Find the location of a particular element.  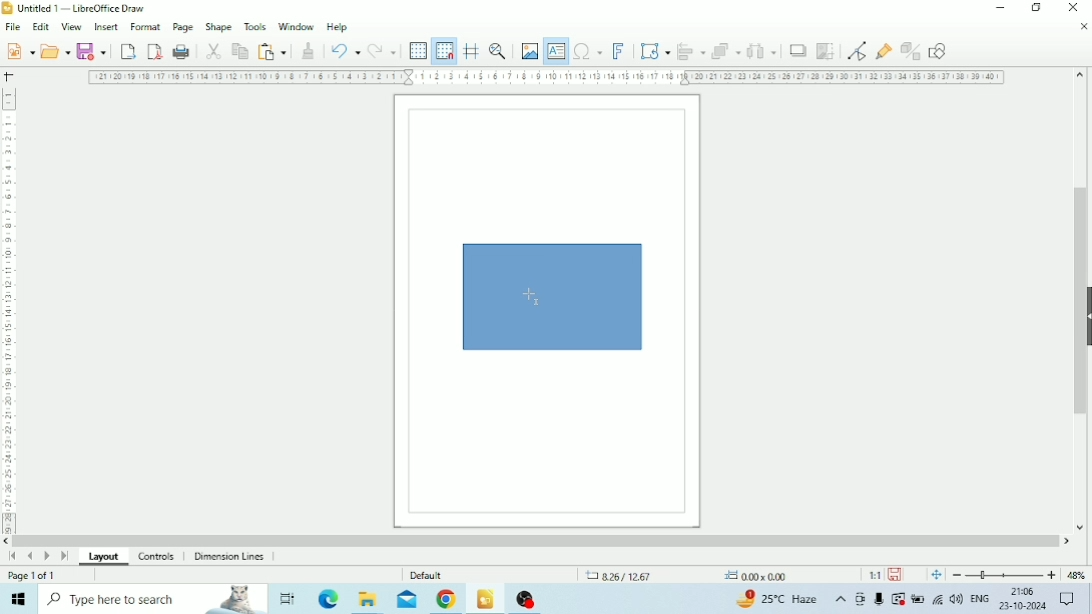

Insert Image is located at coordinates (529, 52).